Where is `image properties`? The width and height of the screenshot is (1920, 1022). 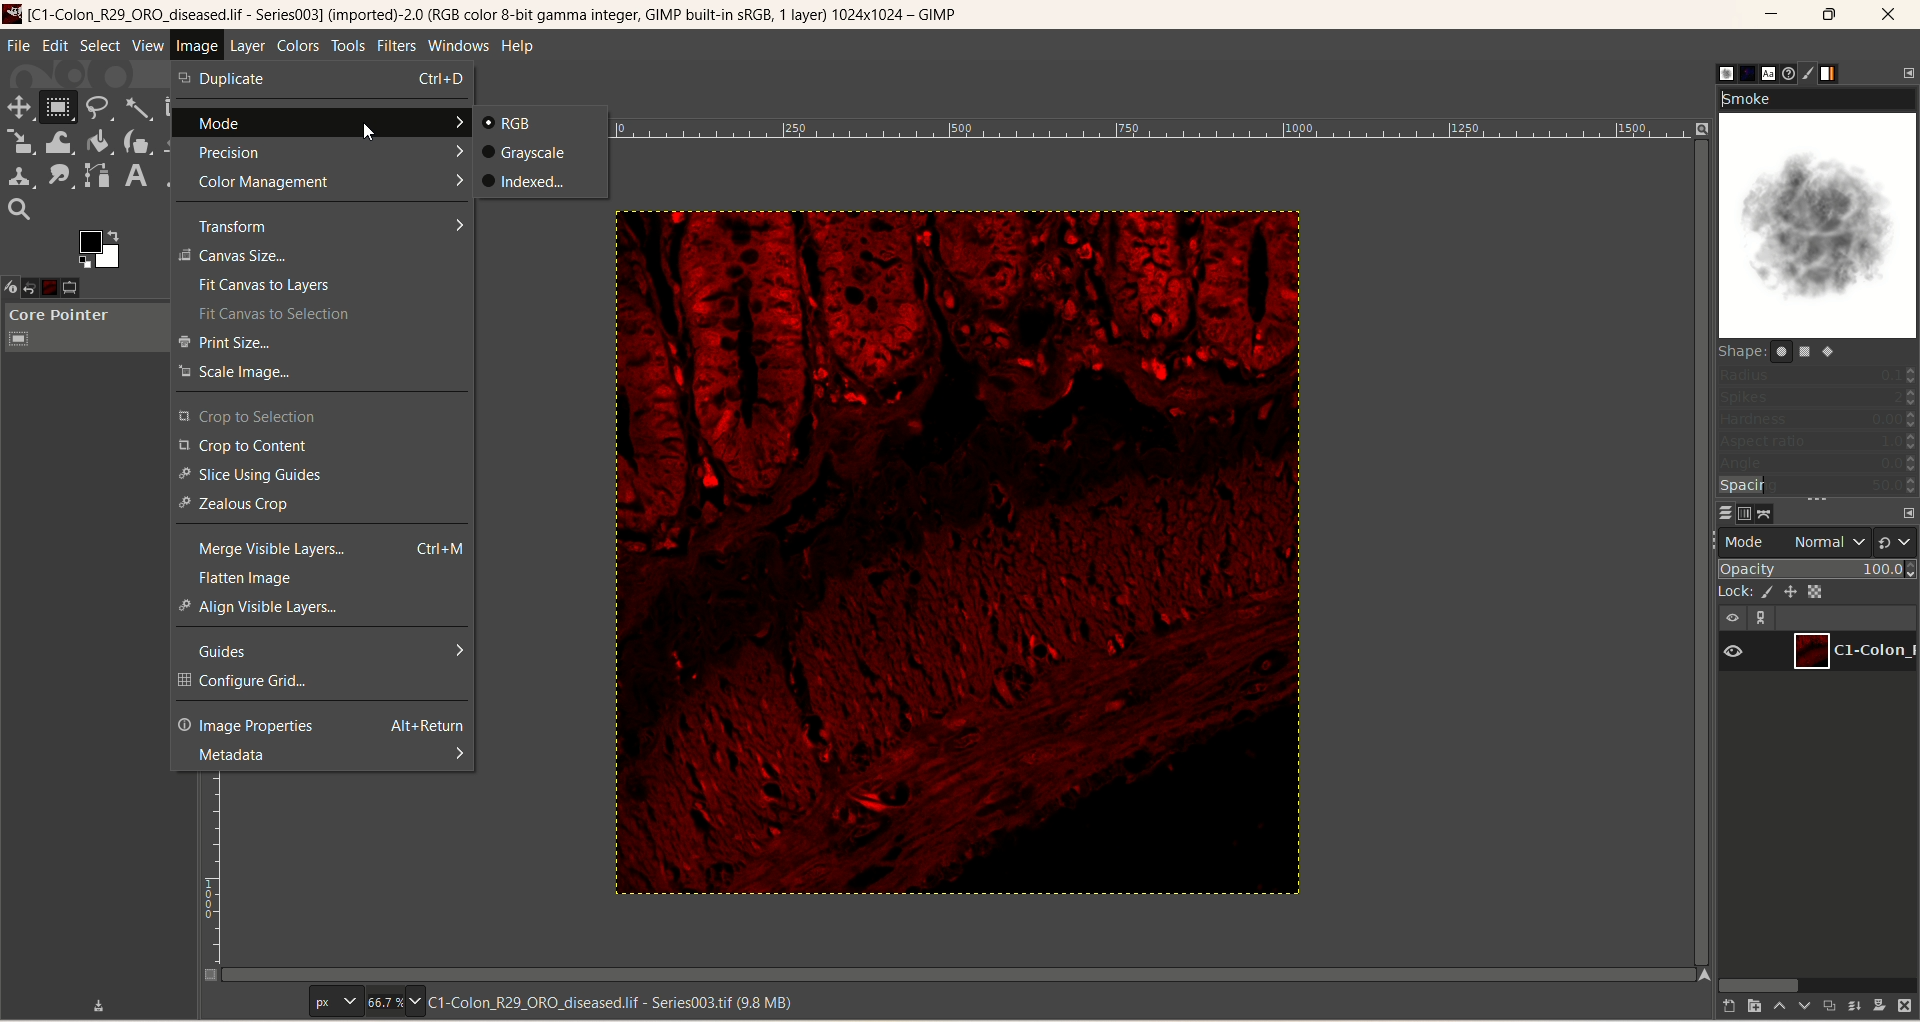
image properties is located at coordinates (322, 726).